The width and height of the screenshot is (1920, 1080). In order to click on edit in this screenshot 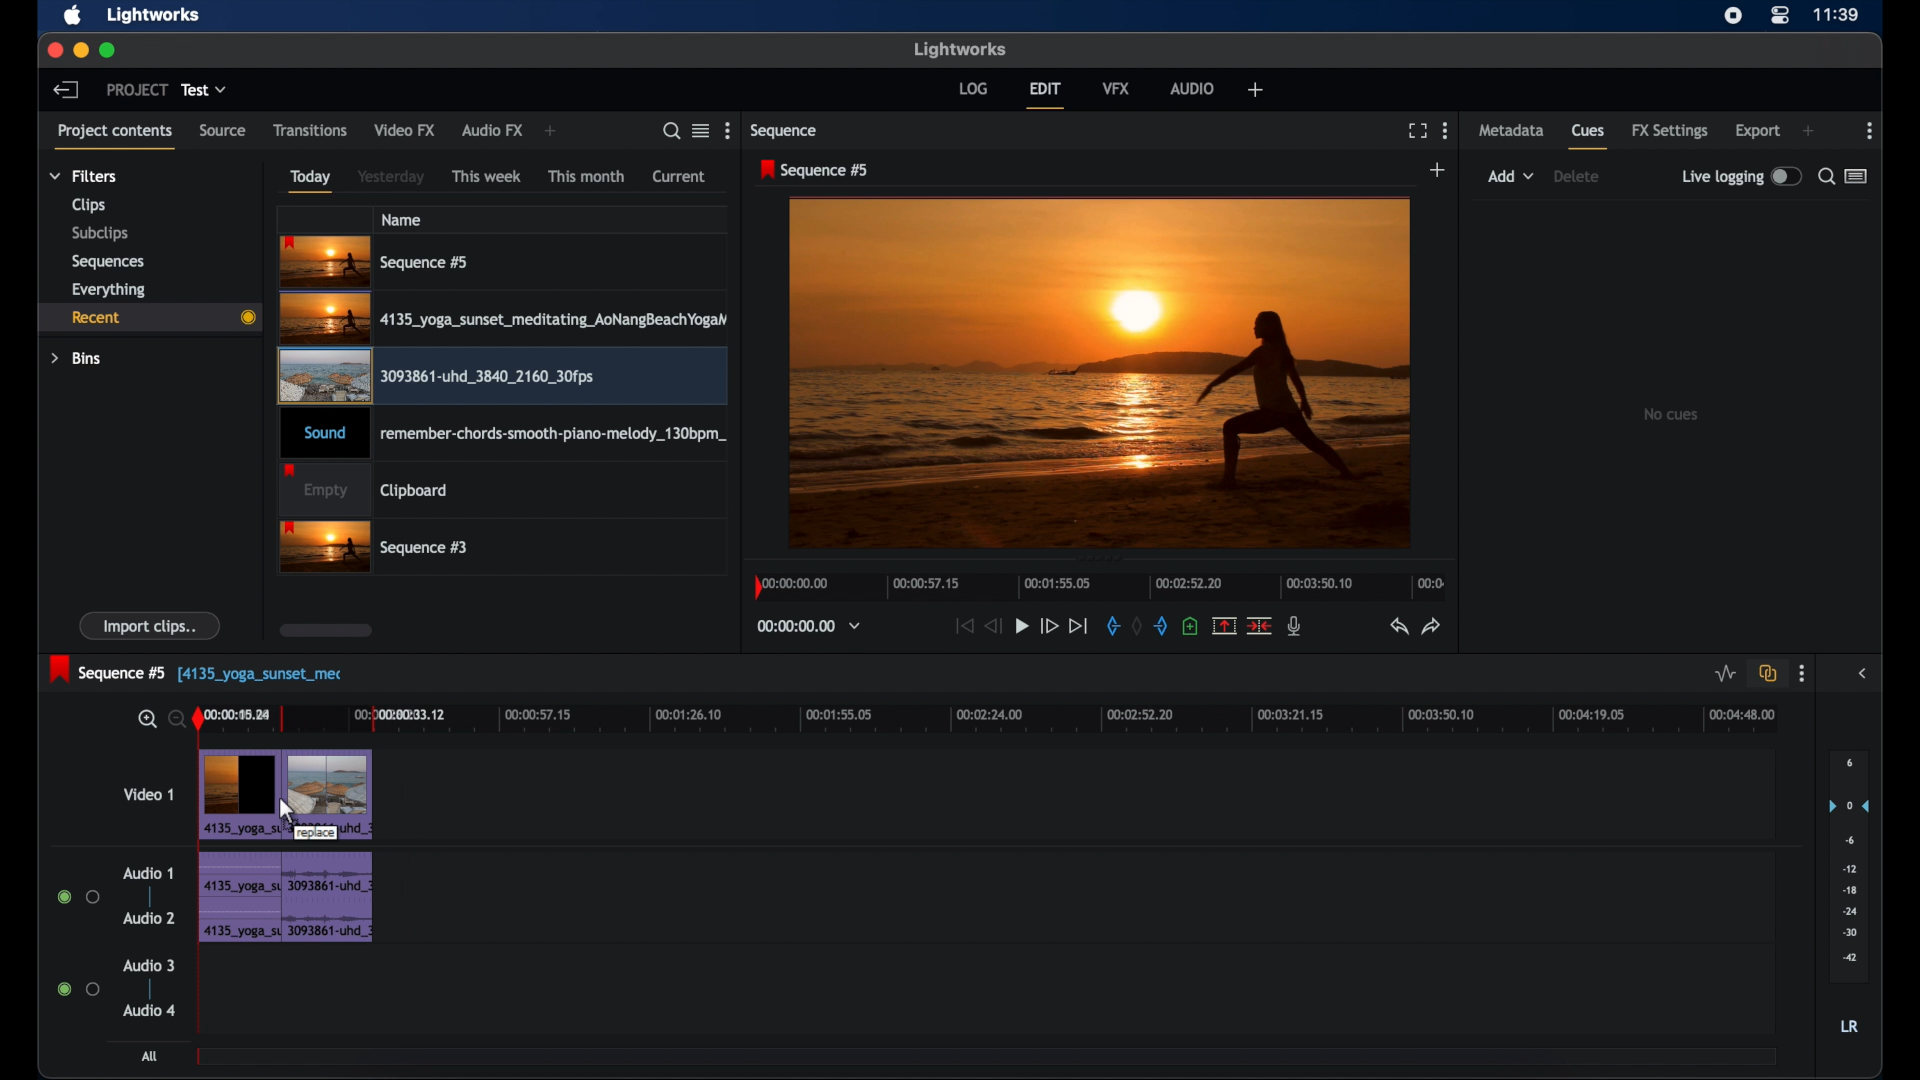, I will do `click(1045, 94)`.